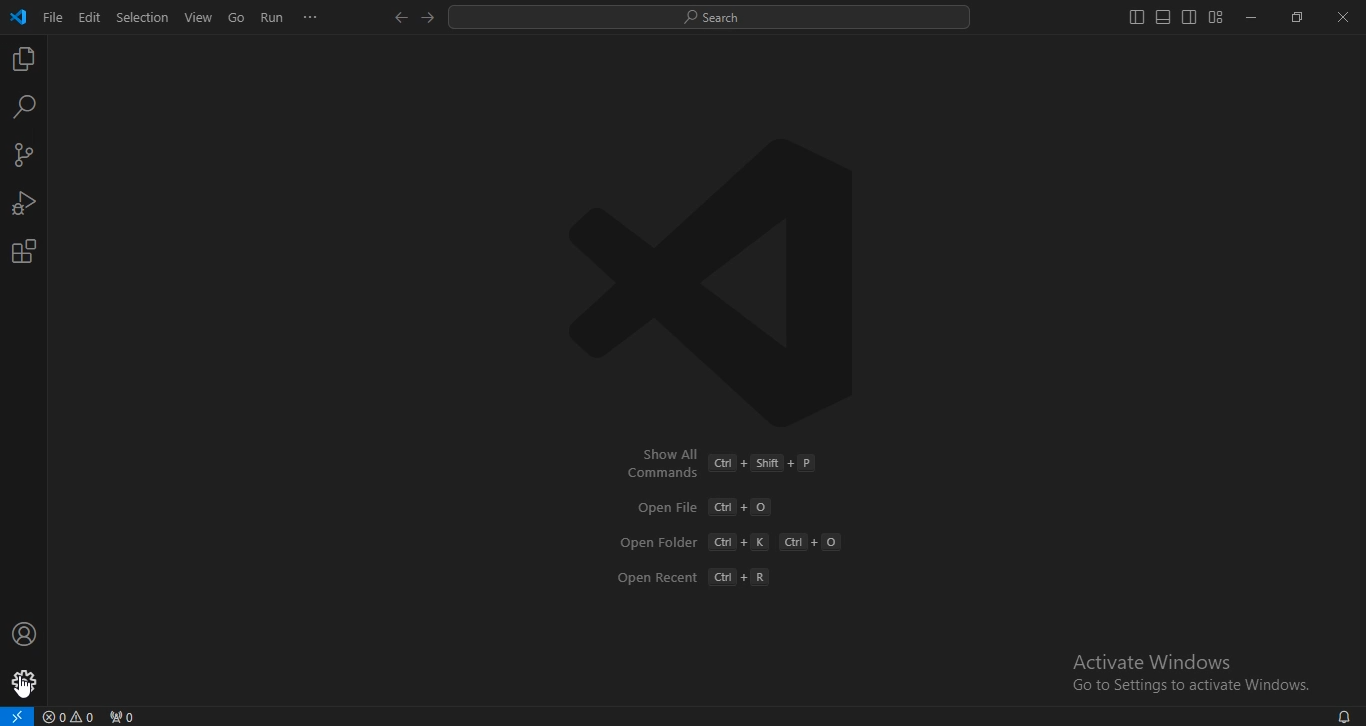 The image size is (1366, 726). What do you see at coordinates (1343, 715) in the screenshot?
I see `notifications` at bounding box center [1343, 715].